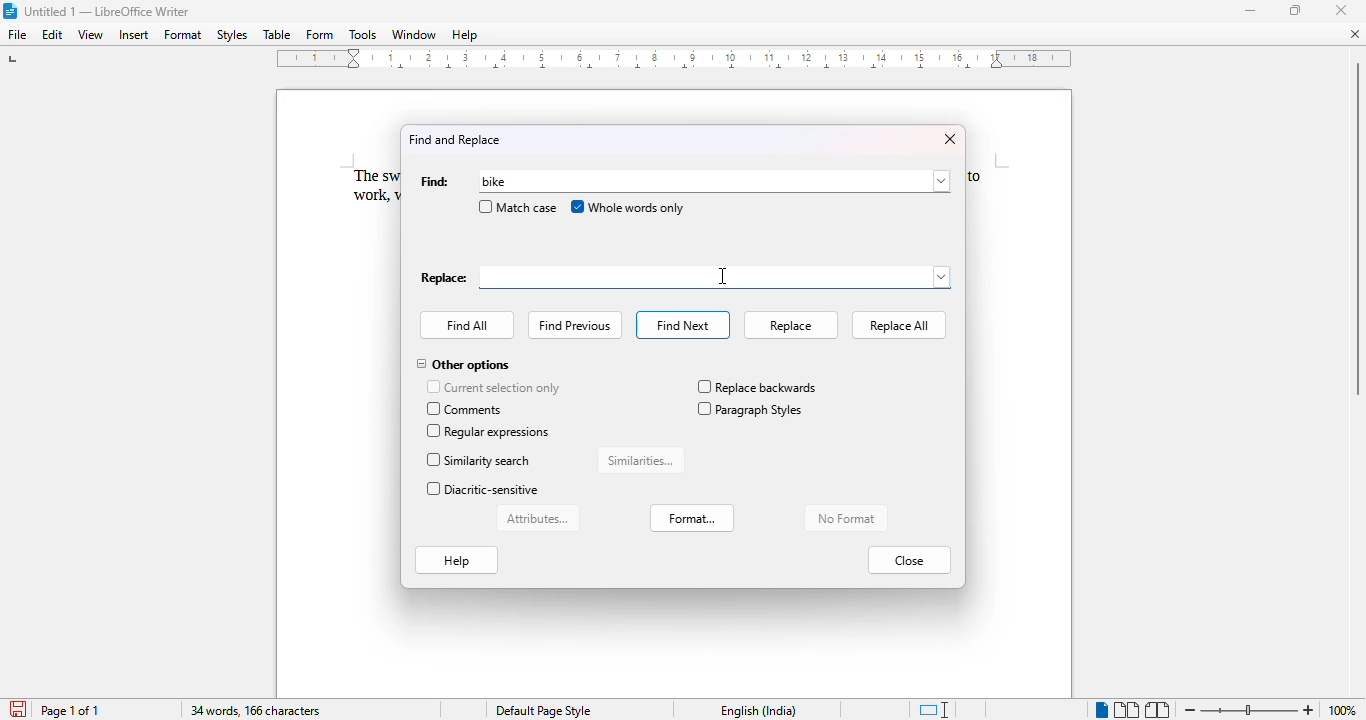 The height and width of the screenshot is (720, 1366). Describe the element at coordinates (517, 207) in the screenshot. I see `match case` at that location.